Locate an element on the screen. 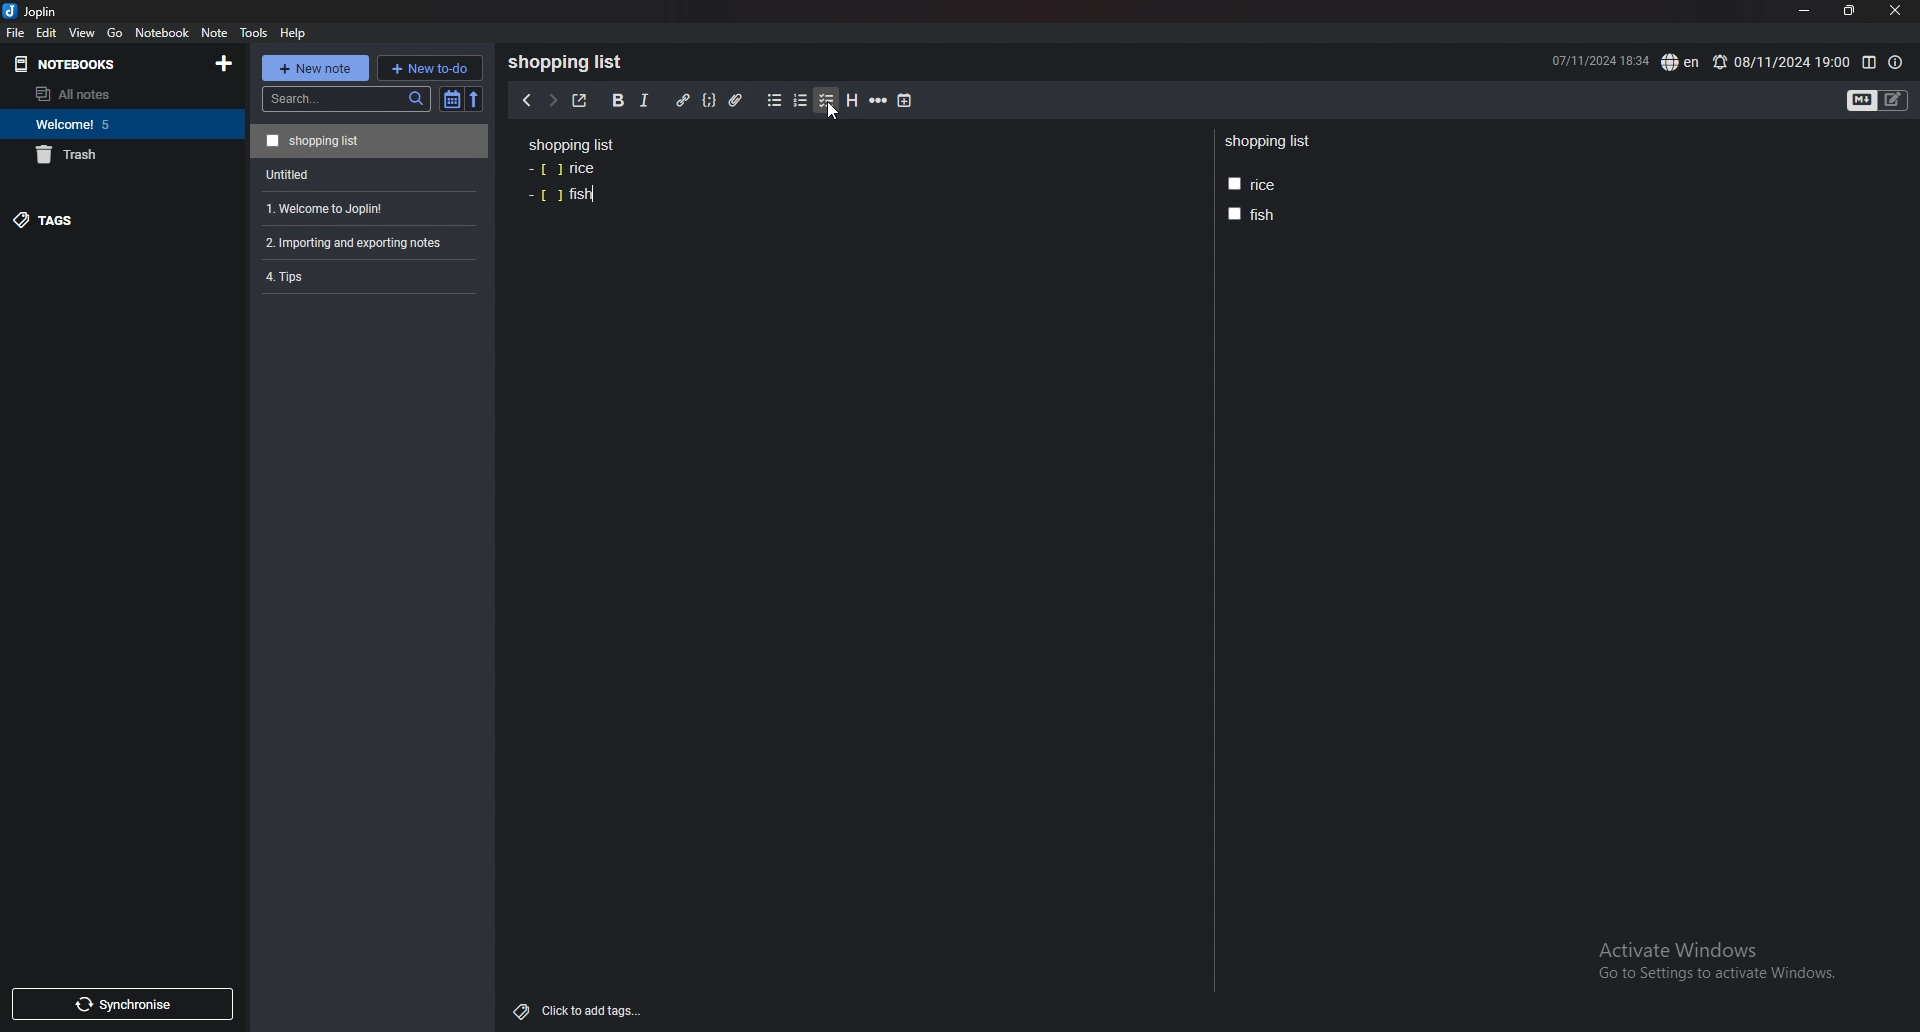 This screenshot has width=1920, height=1032. Welcome 5 is located at coordinates (117, 123).